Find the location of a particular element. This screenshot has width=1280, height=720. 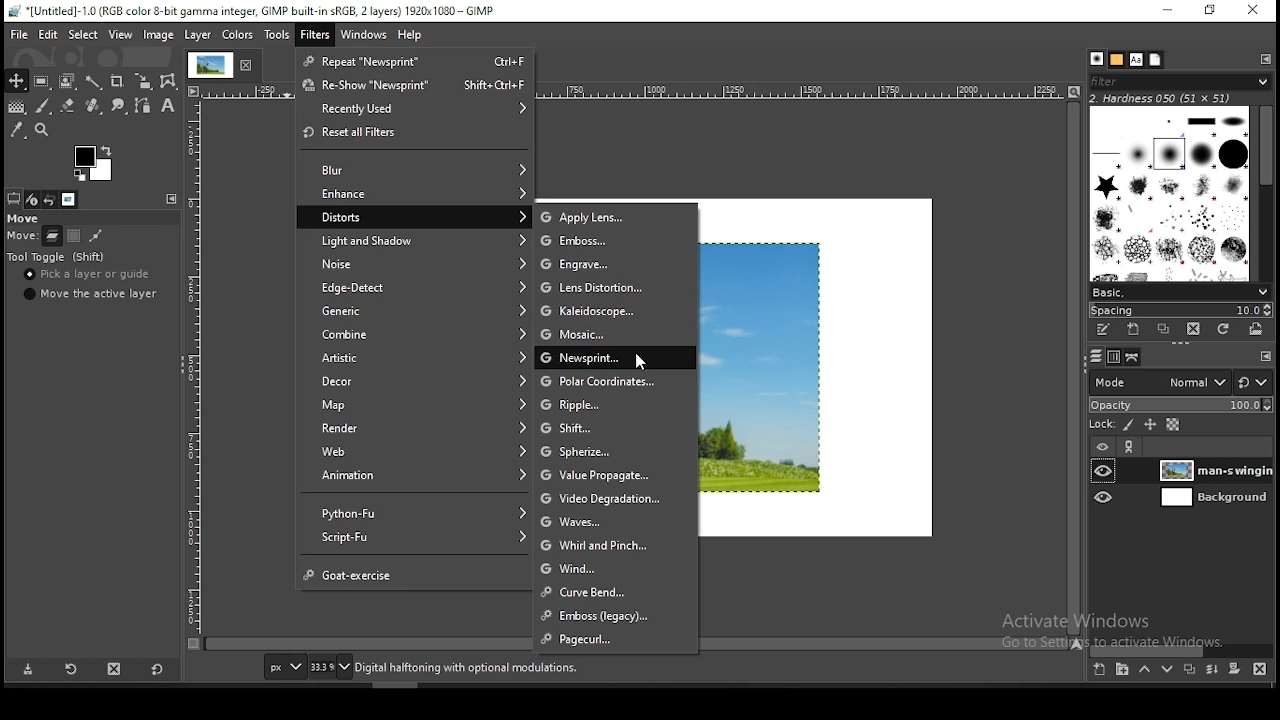

layer on/off is located at coordinates (1103, 445).